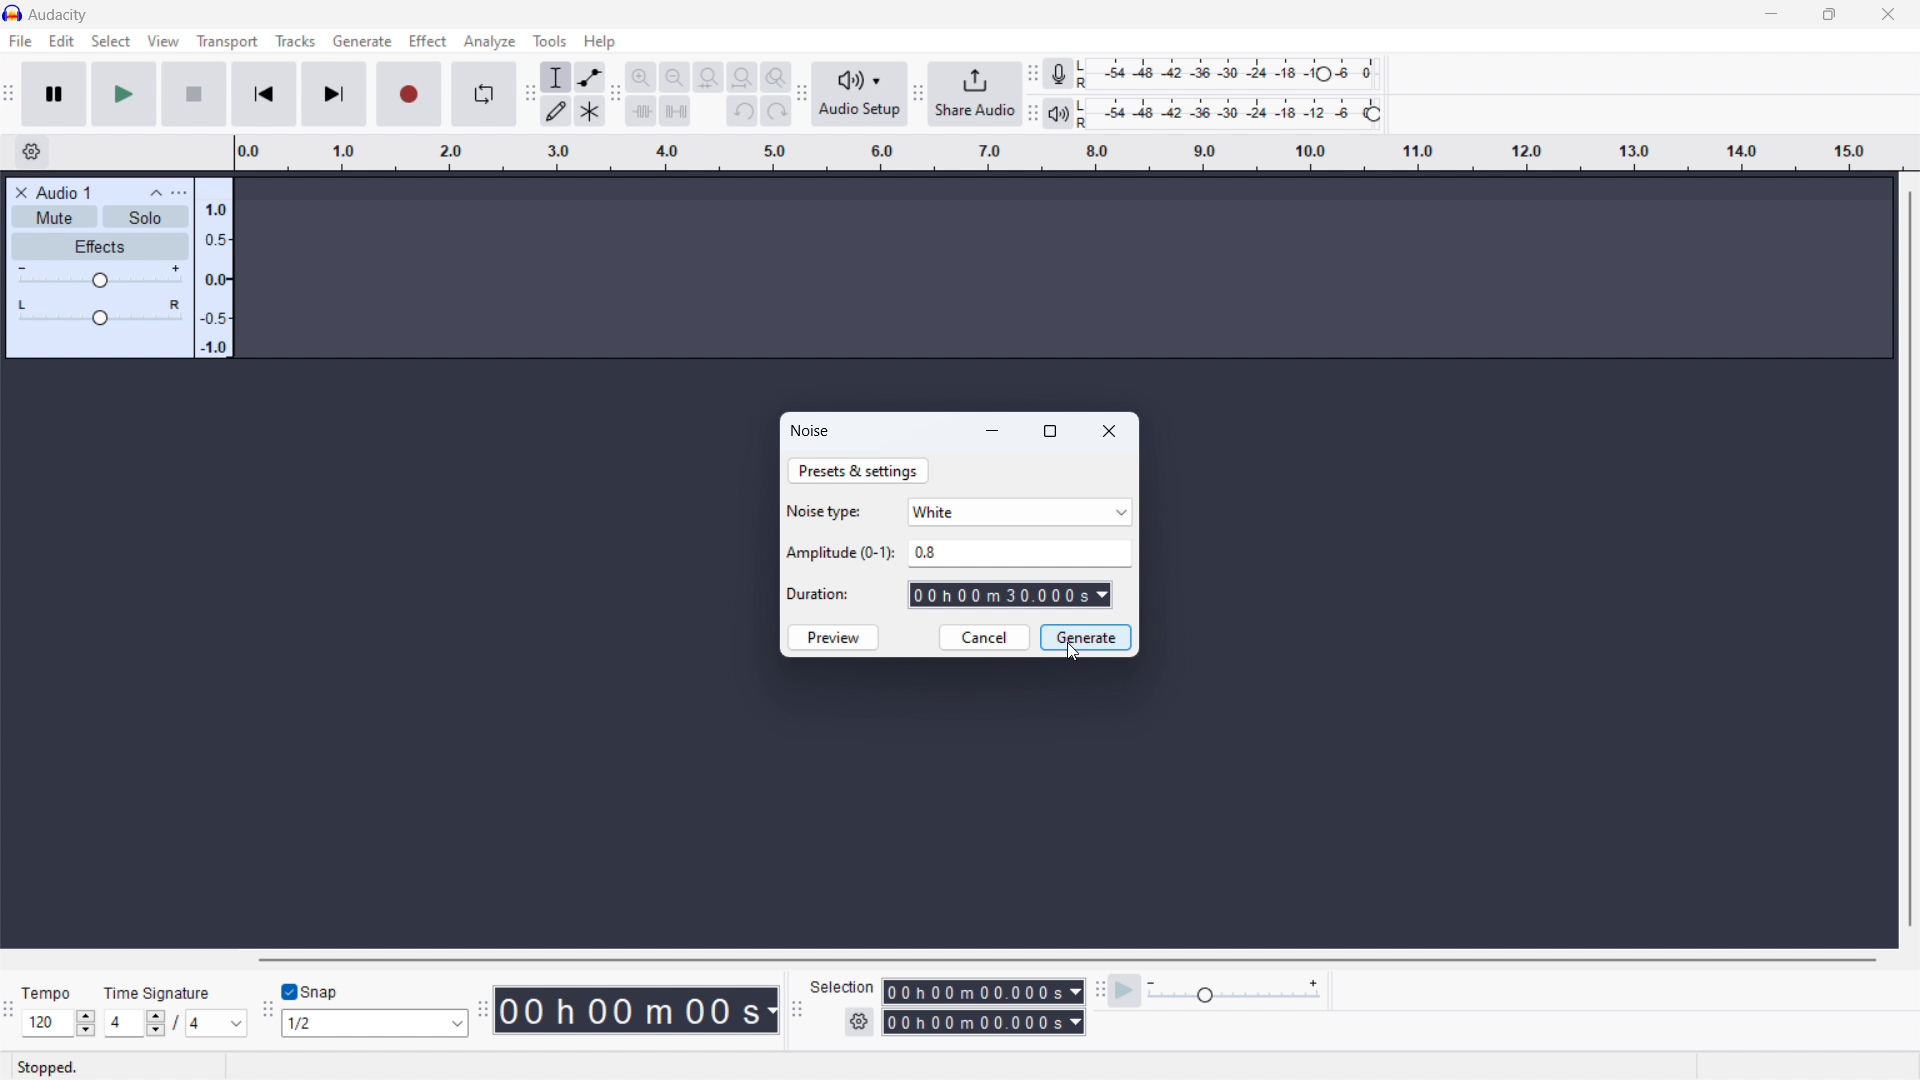 This screenshot has height=1080, width=1920. What do you see at coordinates (22, 193) in the screenshot?
I see `delete track` at bounding box center [22, 193].